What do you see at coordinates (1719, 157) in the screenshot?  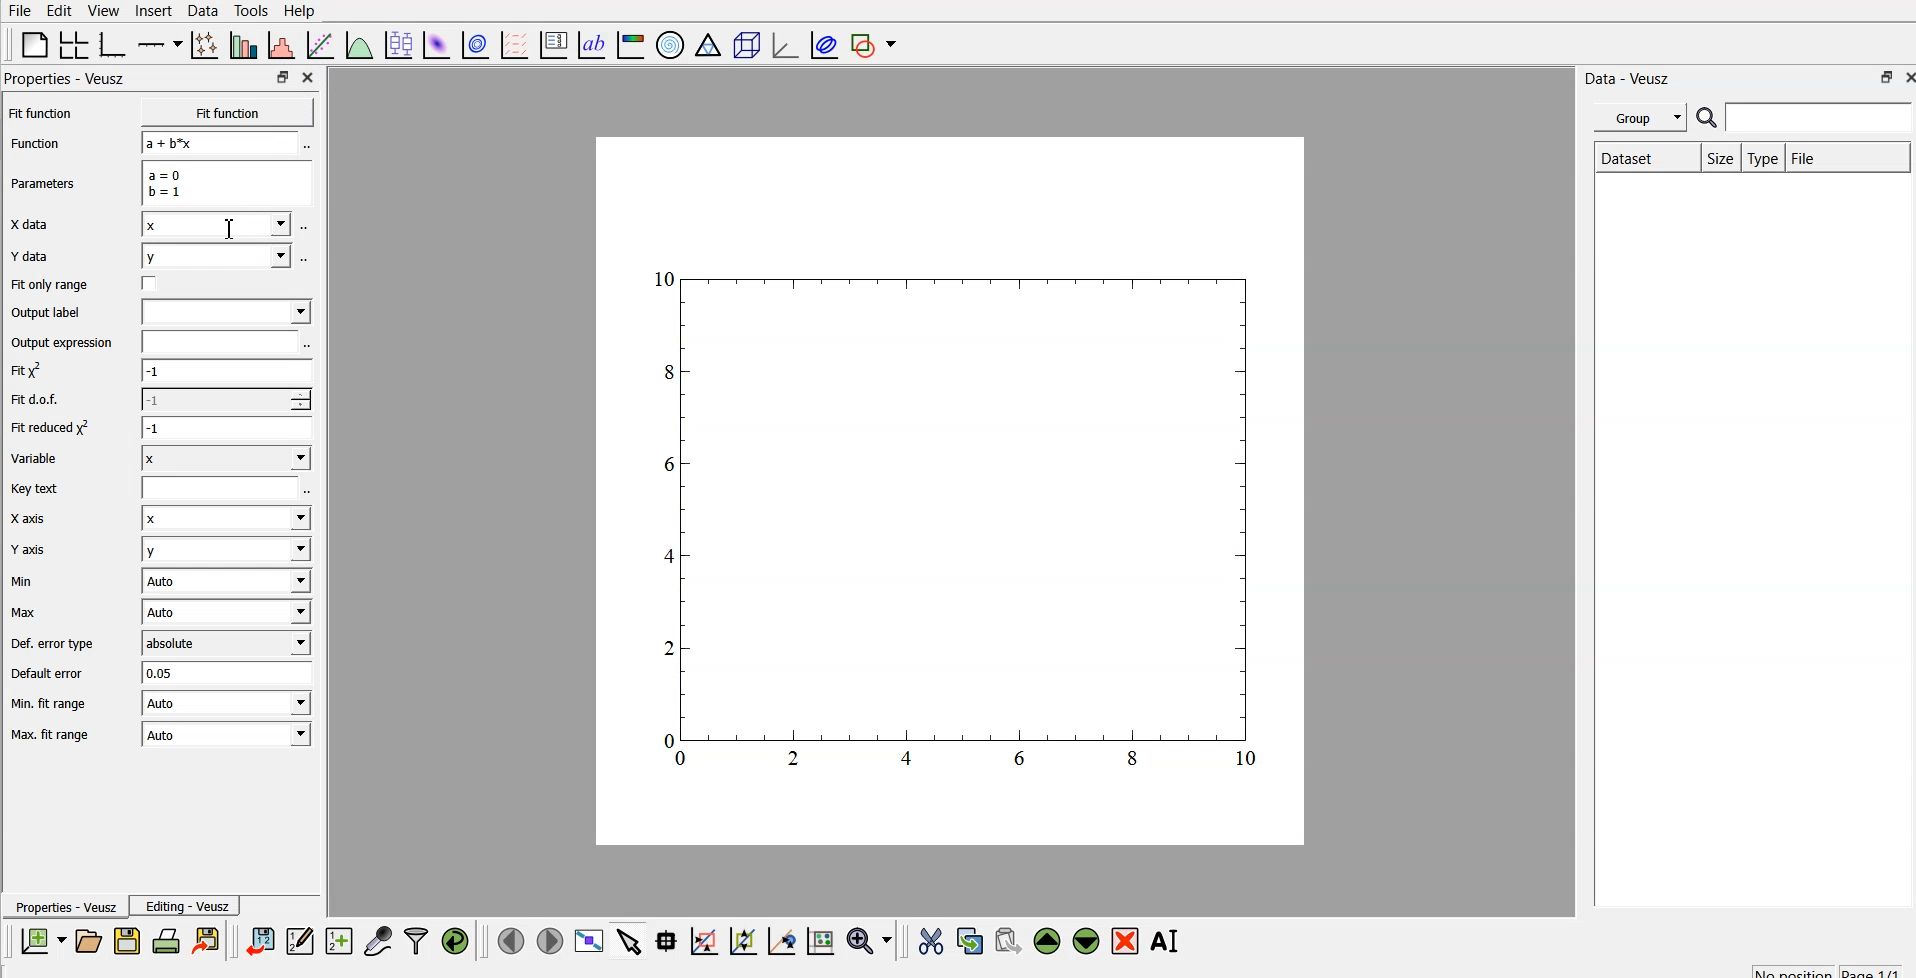 I see `size` at bounding box center [1719, 157].